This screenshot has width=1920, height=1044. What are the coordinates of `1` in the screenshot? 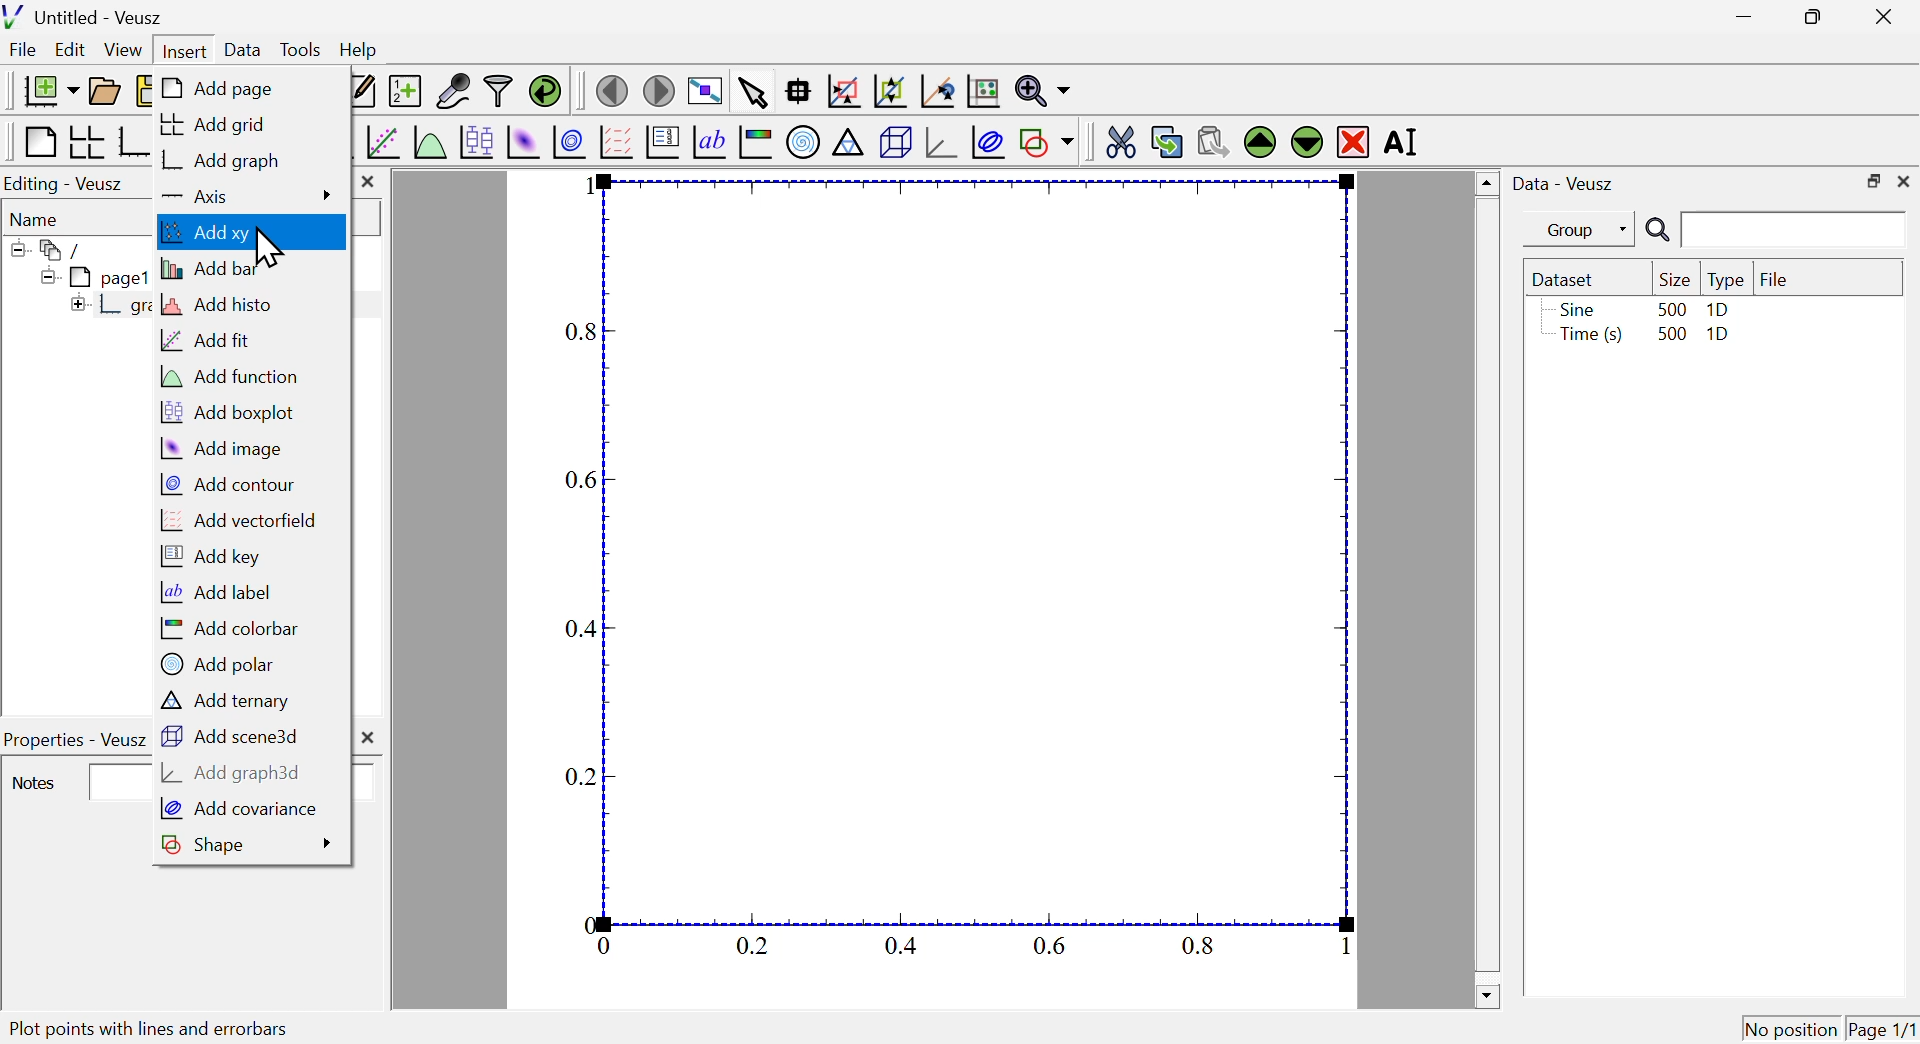 It's located at (580, 186).